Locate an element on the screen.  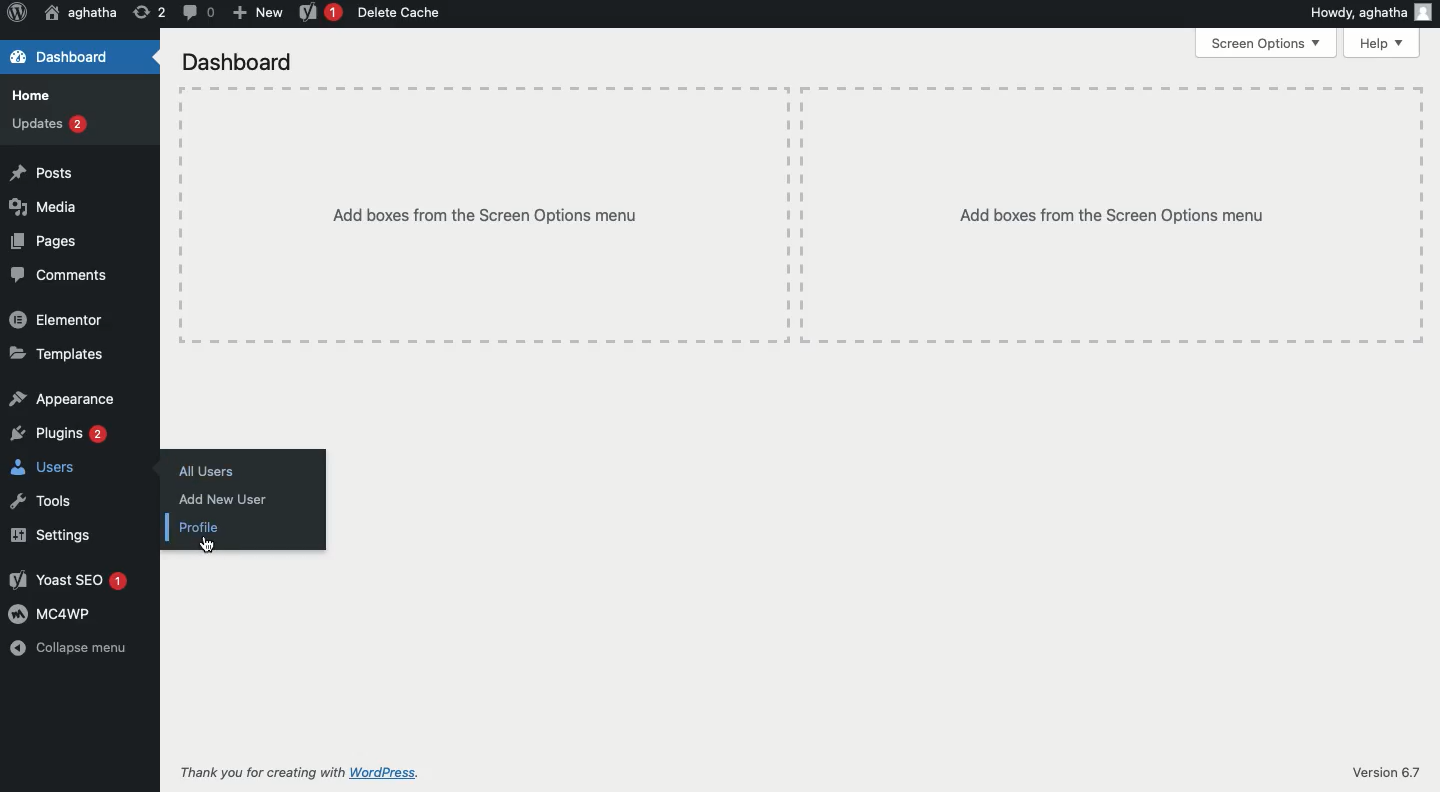
Appearance is located at coordinates (64, 398).